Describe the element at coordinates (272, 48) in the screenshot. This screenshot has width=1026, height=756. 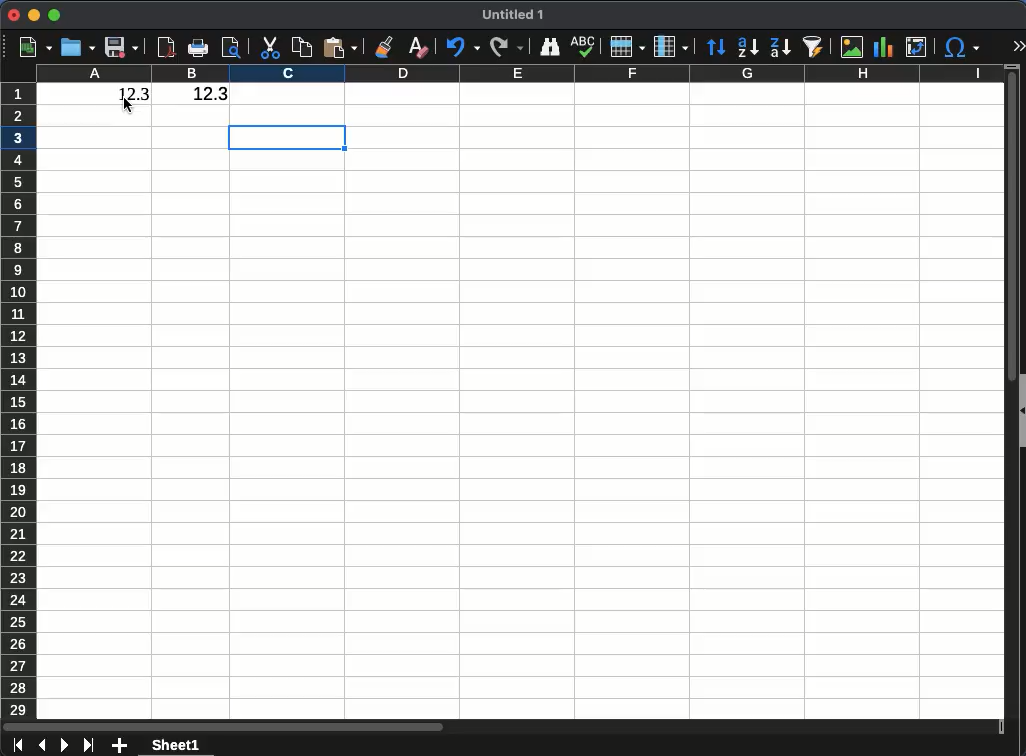
I see `cut` at that location.